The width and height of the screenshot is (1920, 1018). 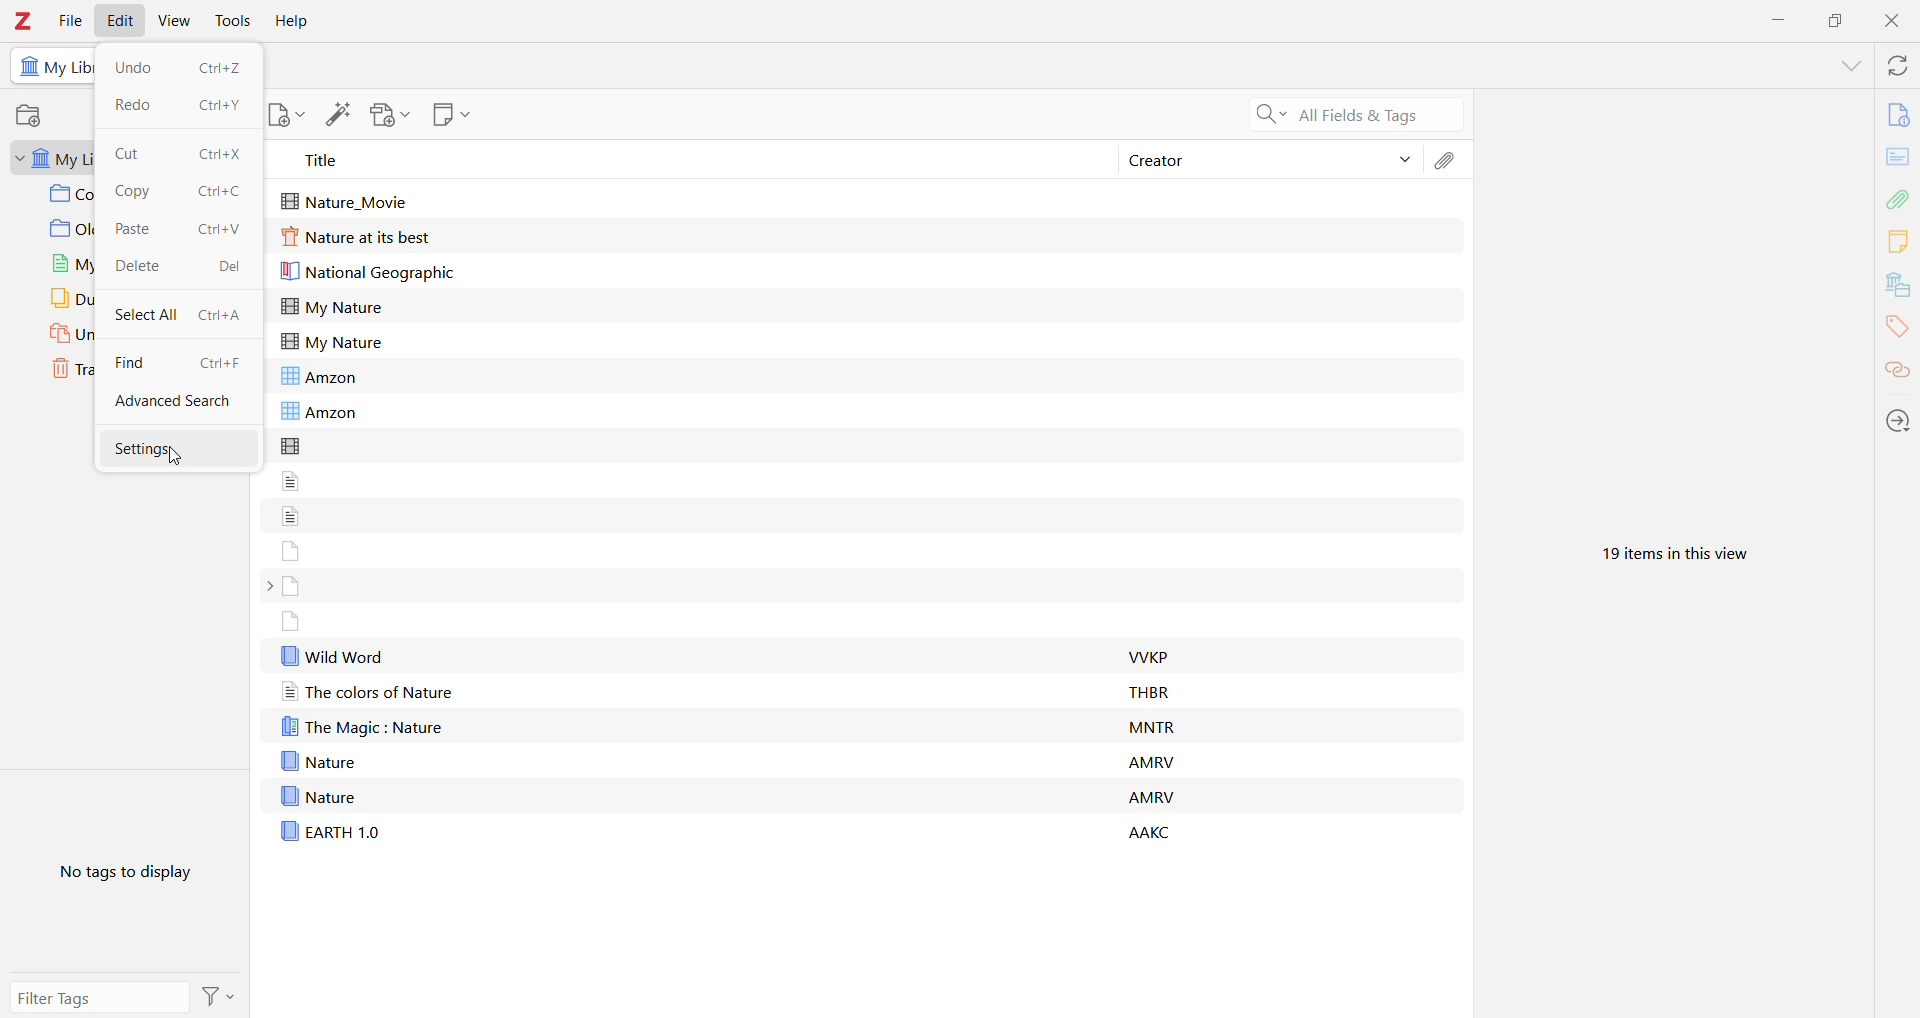 What do you see at coordinates (221, 364) in the screenshot?
I see `Ctrl+F` at bounding box center [221, 364].